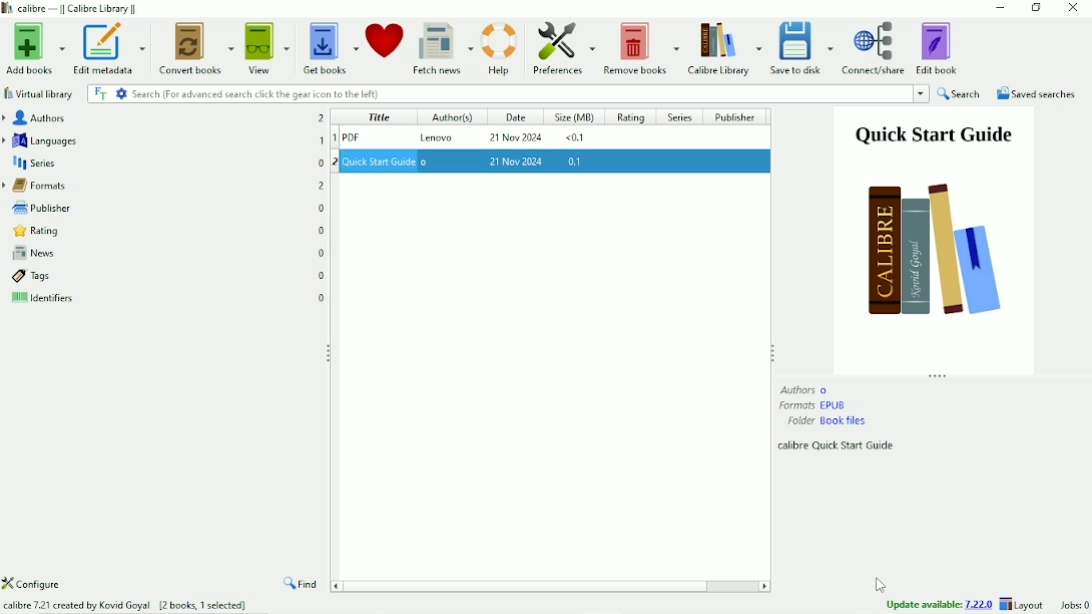  Describe the element at coordinates (100, 93) in the screenshot. I see `Search the full text of all books in library` at that location.